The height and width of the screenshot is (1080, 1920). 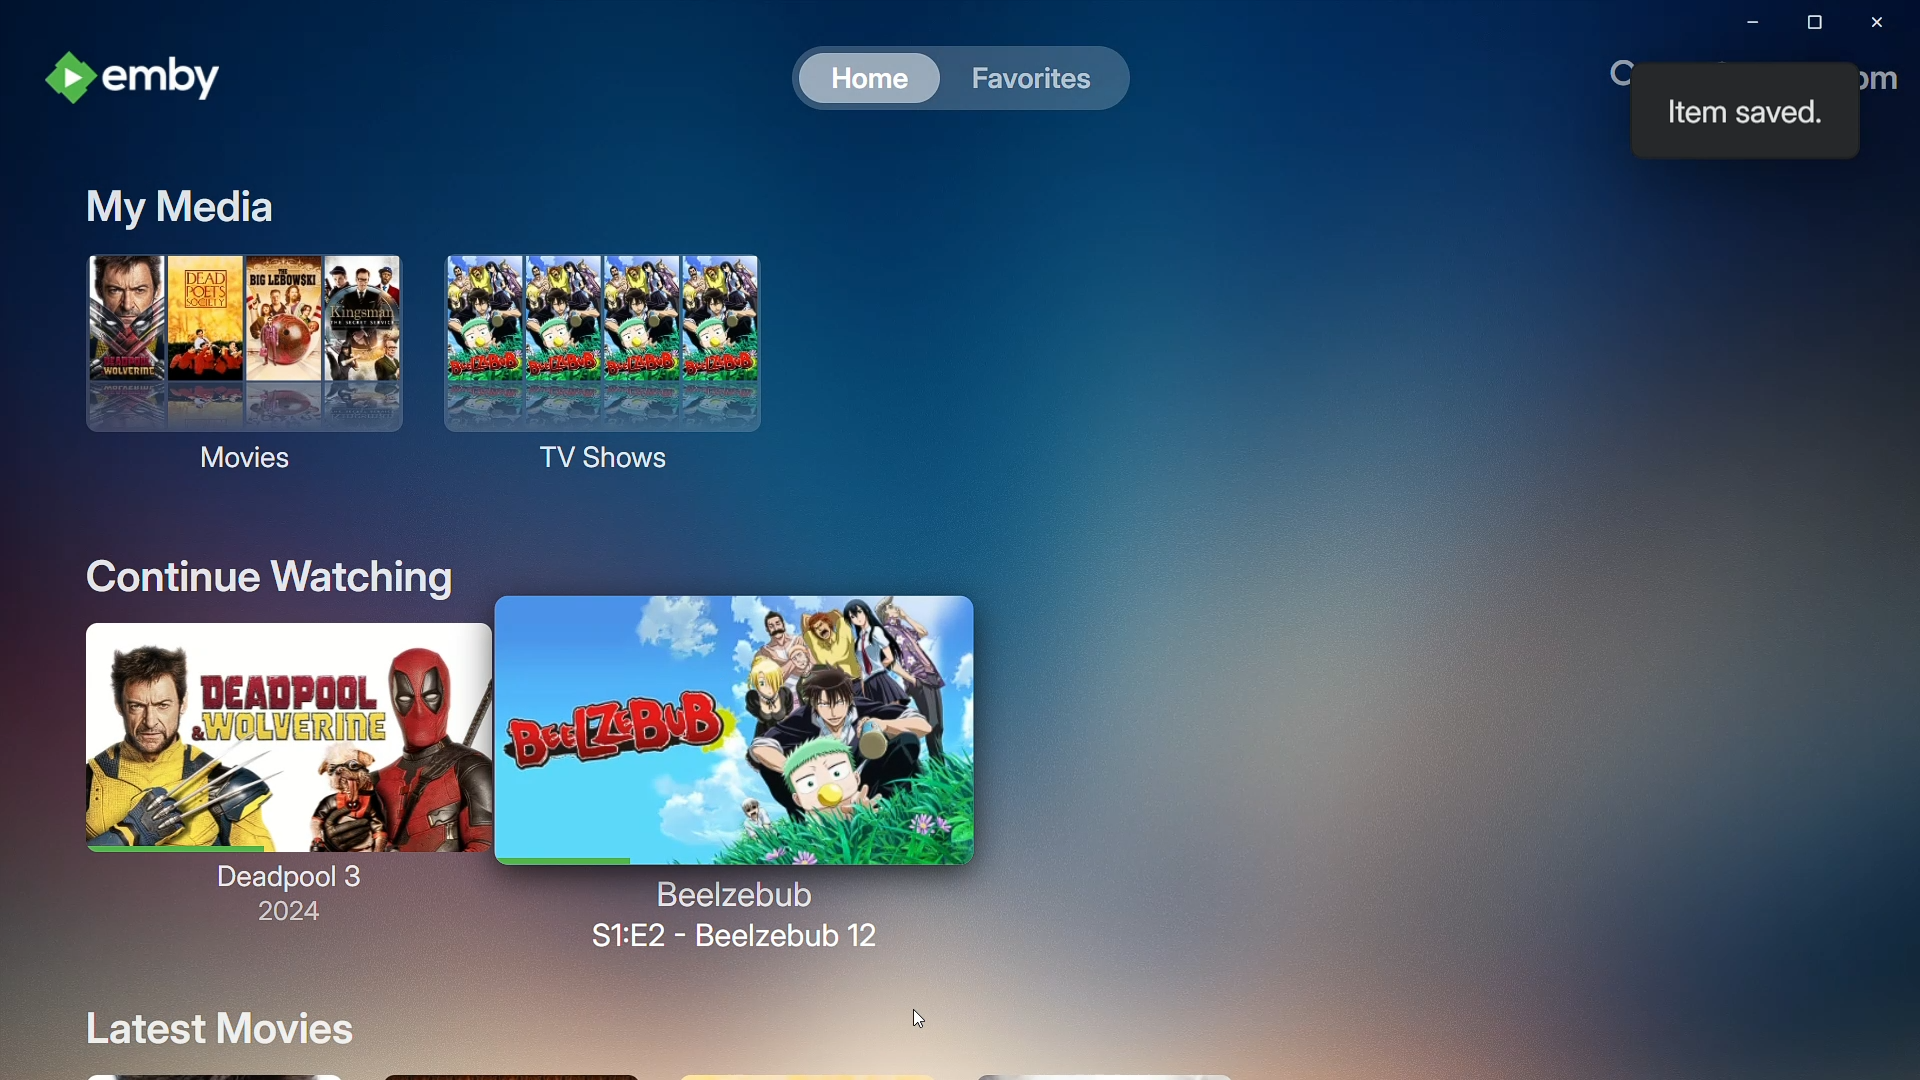 What do you see at coordinates (918, 1018) in the screenshot?
I see `Cursor` at bounding box center [918, 1018].